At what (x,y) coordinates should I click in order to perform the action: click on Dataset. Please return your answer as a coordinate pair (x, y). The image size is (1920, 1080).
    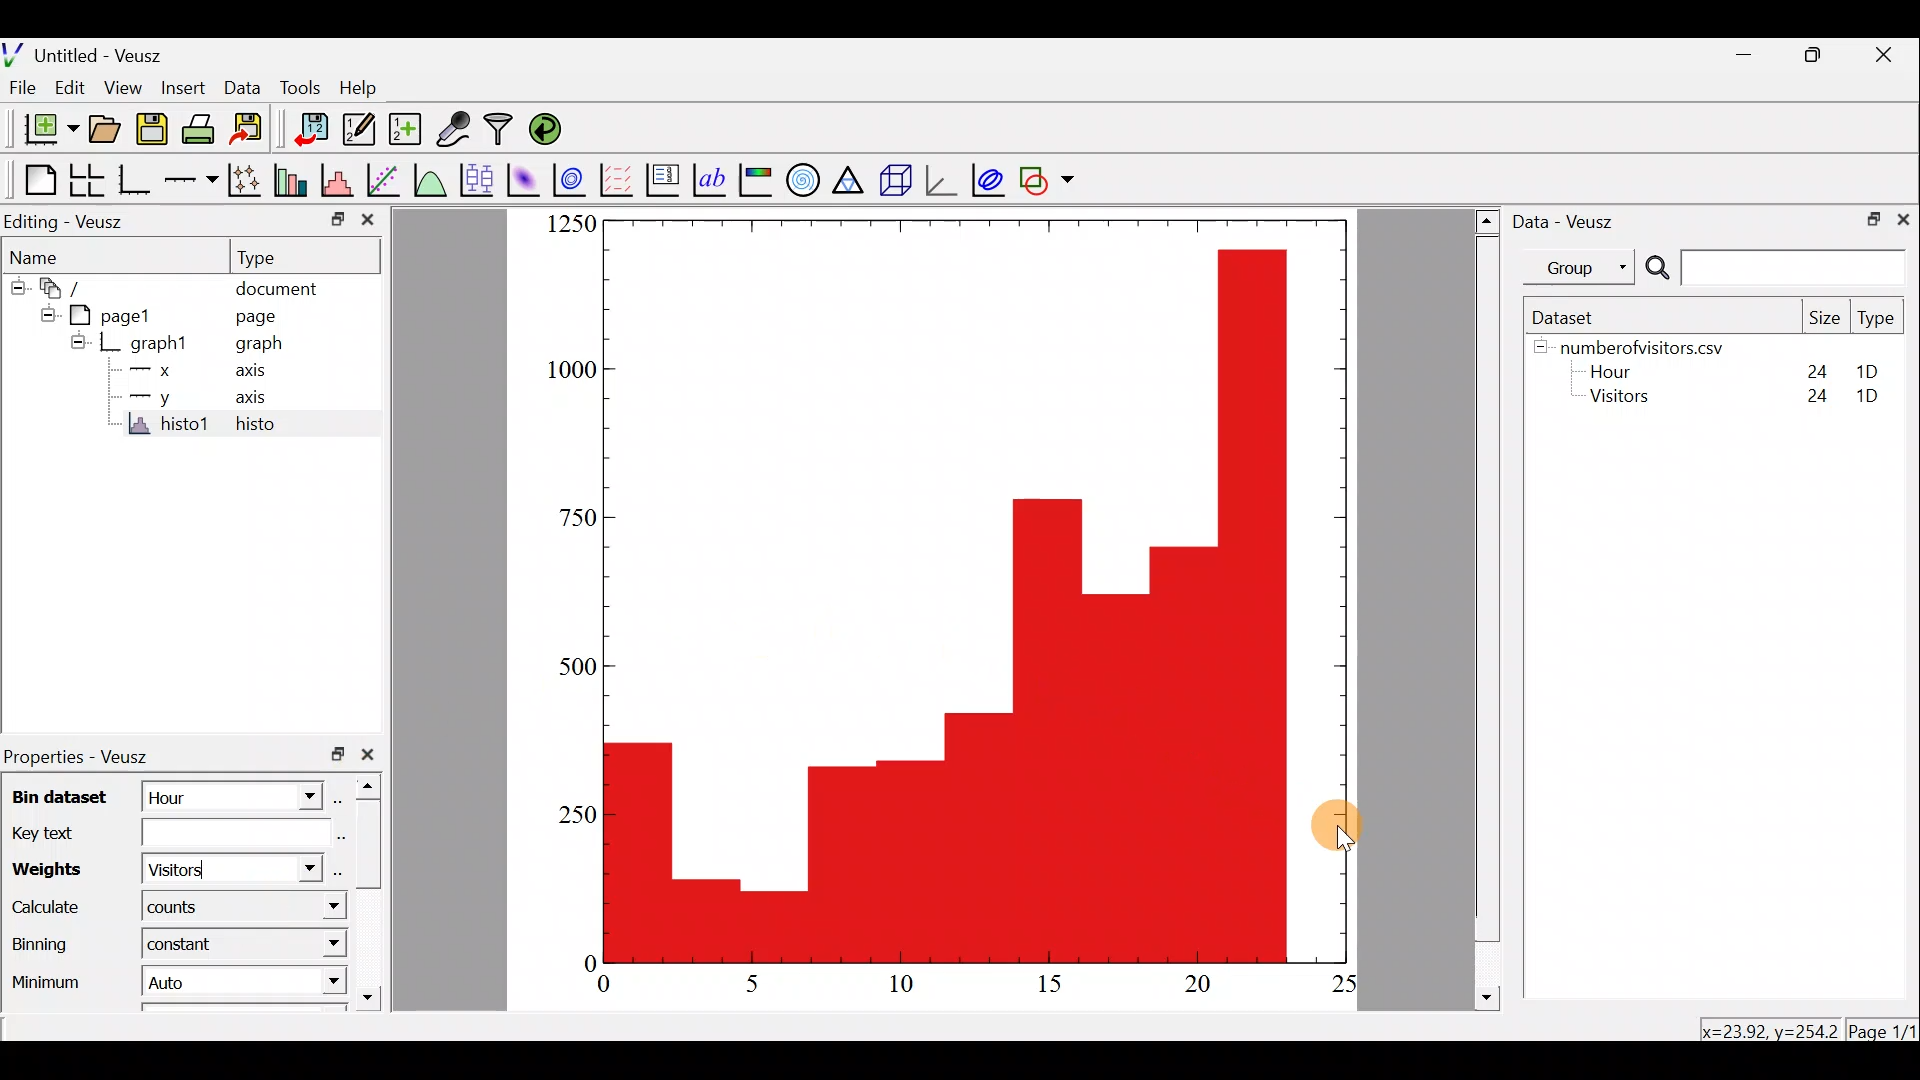
    Looking at the image, I should click on (1576, 316).